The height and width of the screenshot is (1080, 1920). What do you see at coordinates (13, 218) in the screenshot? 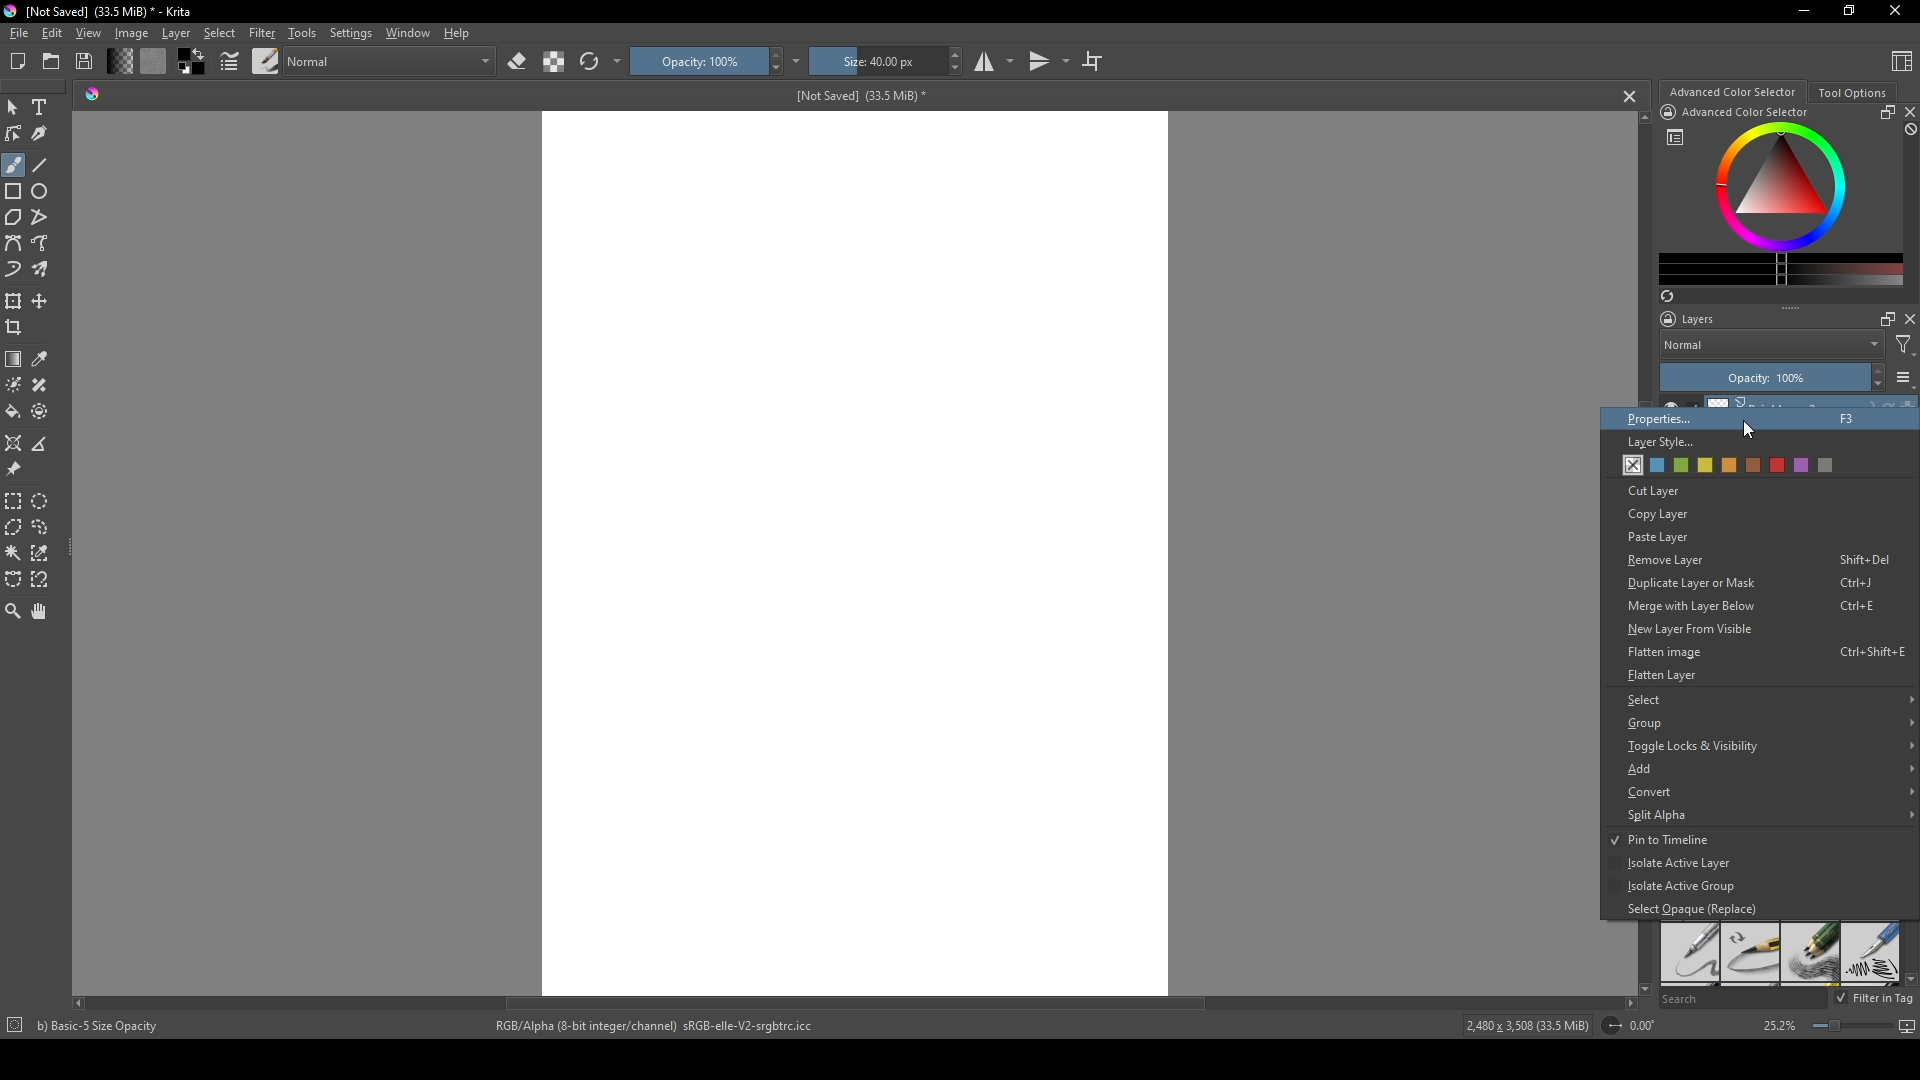
I see `polygon` at bounding box center [13, 218].